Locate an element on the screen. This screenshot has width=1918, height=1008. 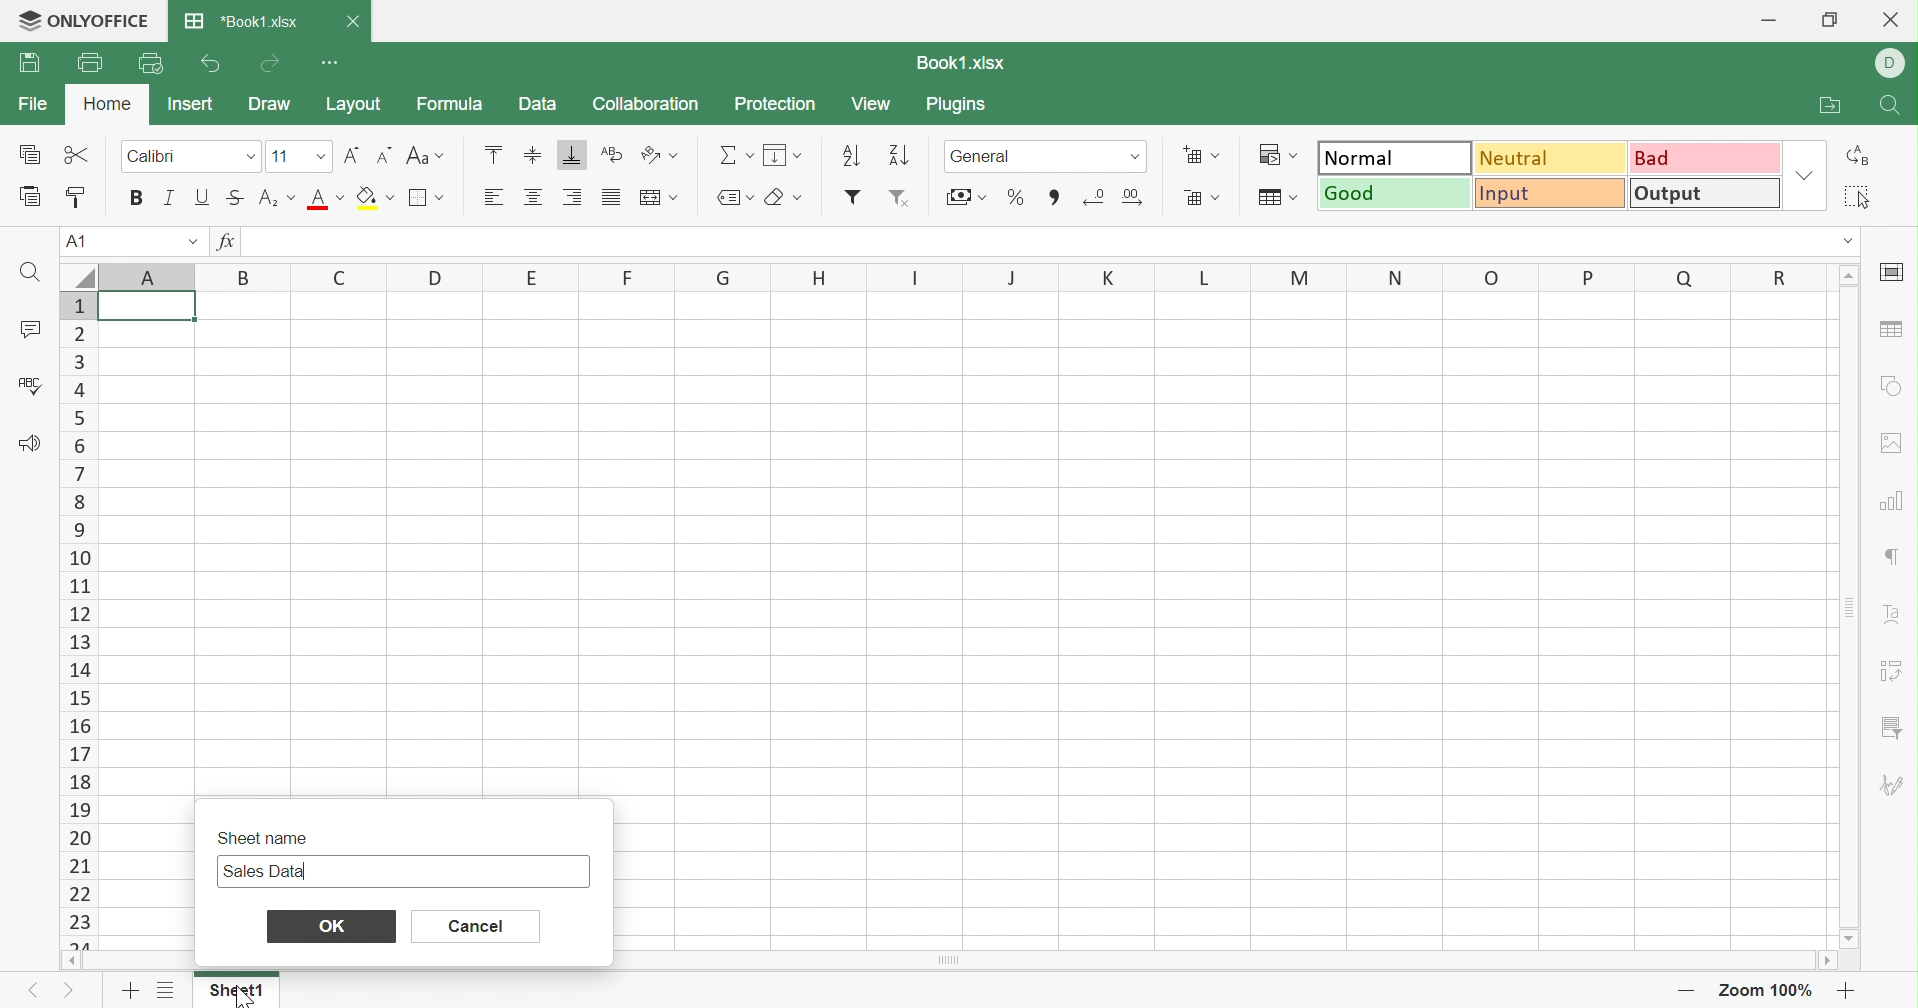
Fonts drop down is located at coordinates (248, 157).